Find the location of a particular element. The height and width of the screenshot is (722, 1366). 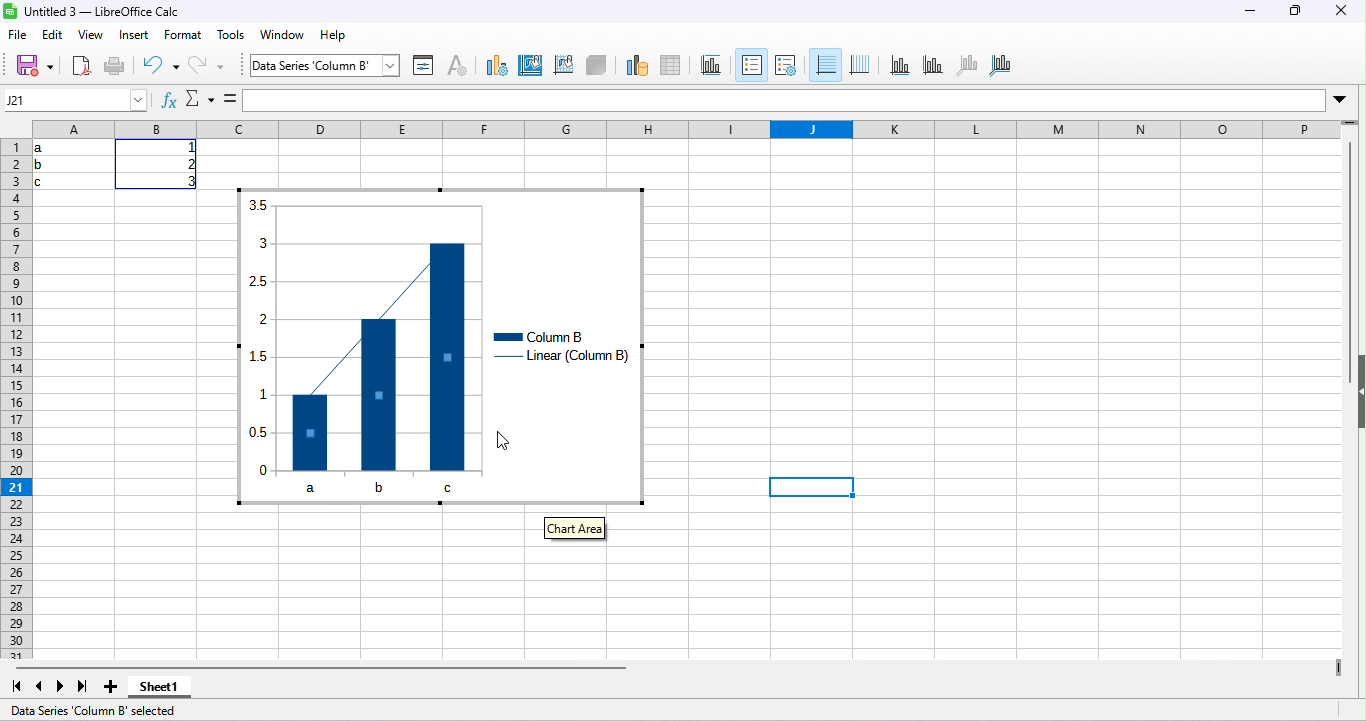

linear column b is located at coordinates (565, 356).